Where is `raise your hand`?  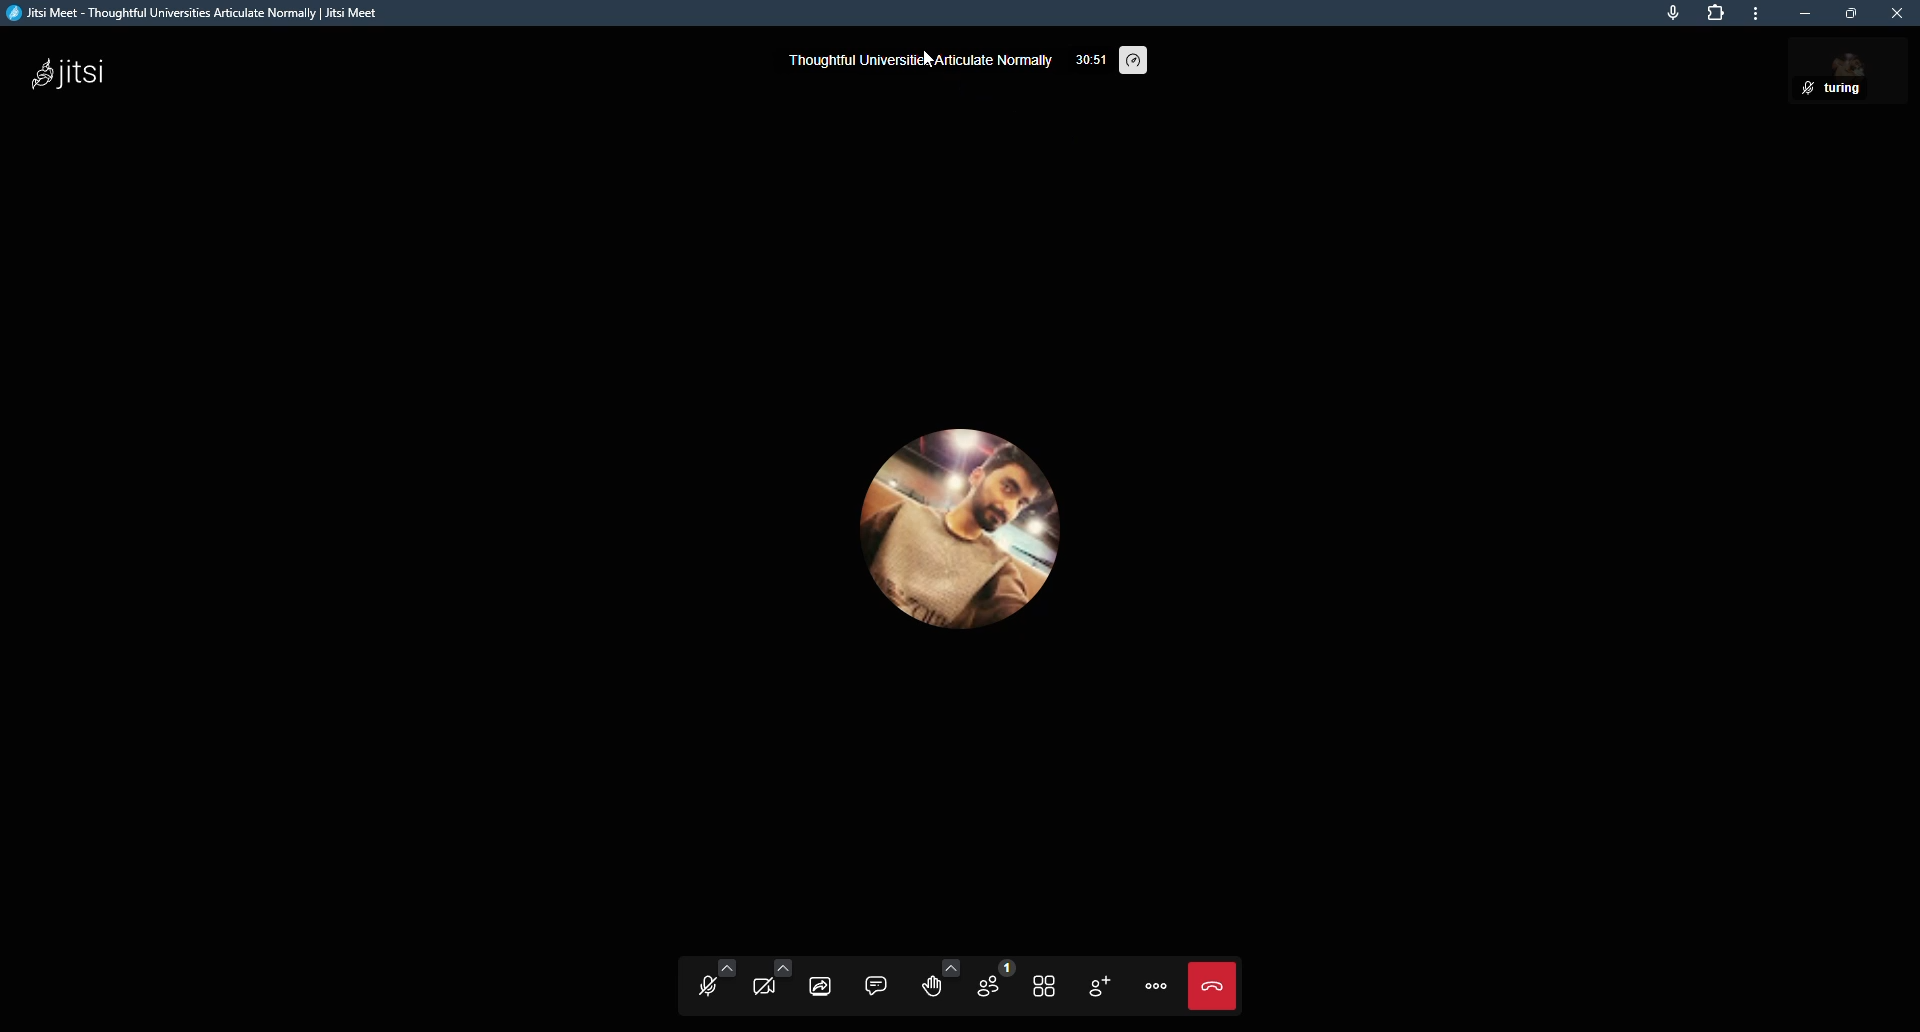 raise your hand is located at coordinates (933, 980).